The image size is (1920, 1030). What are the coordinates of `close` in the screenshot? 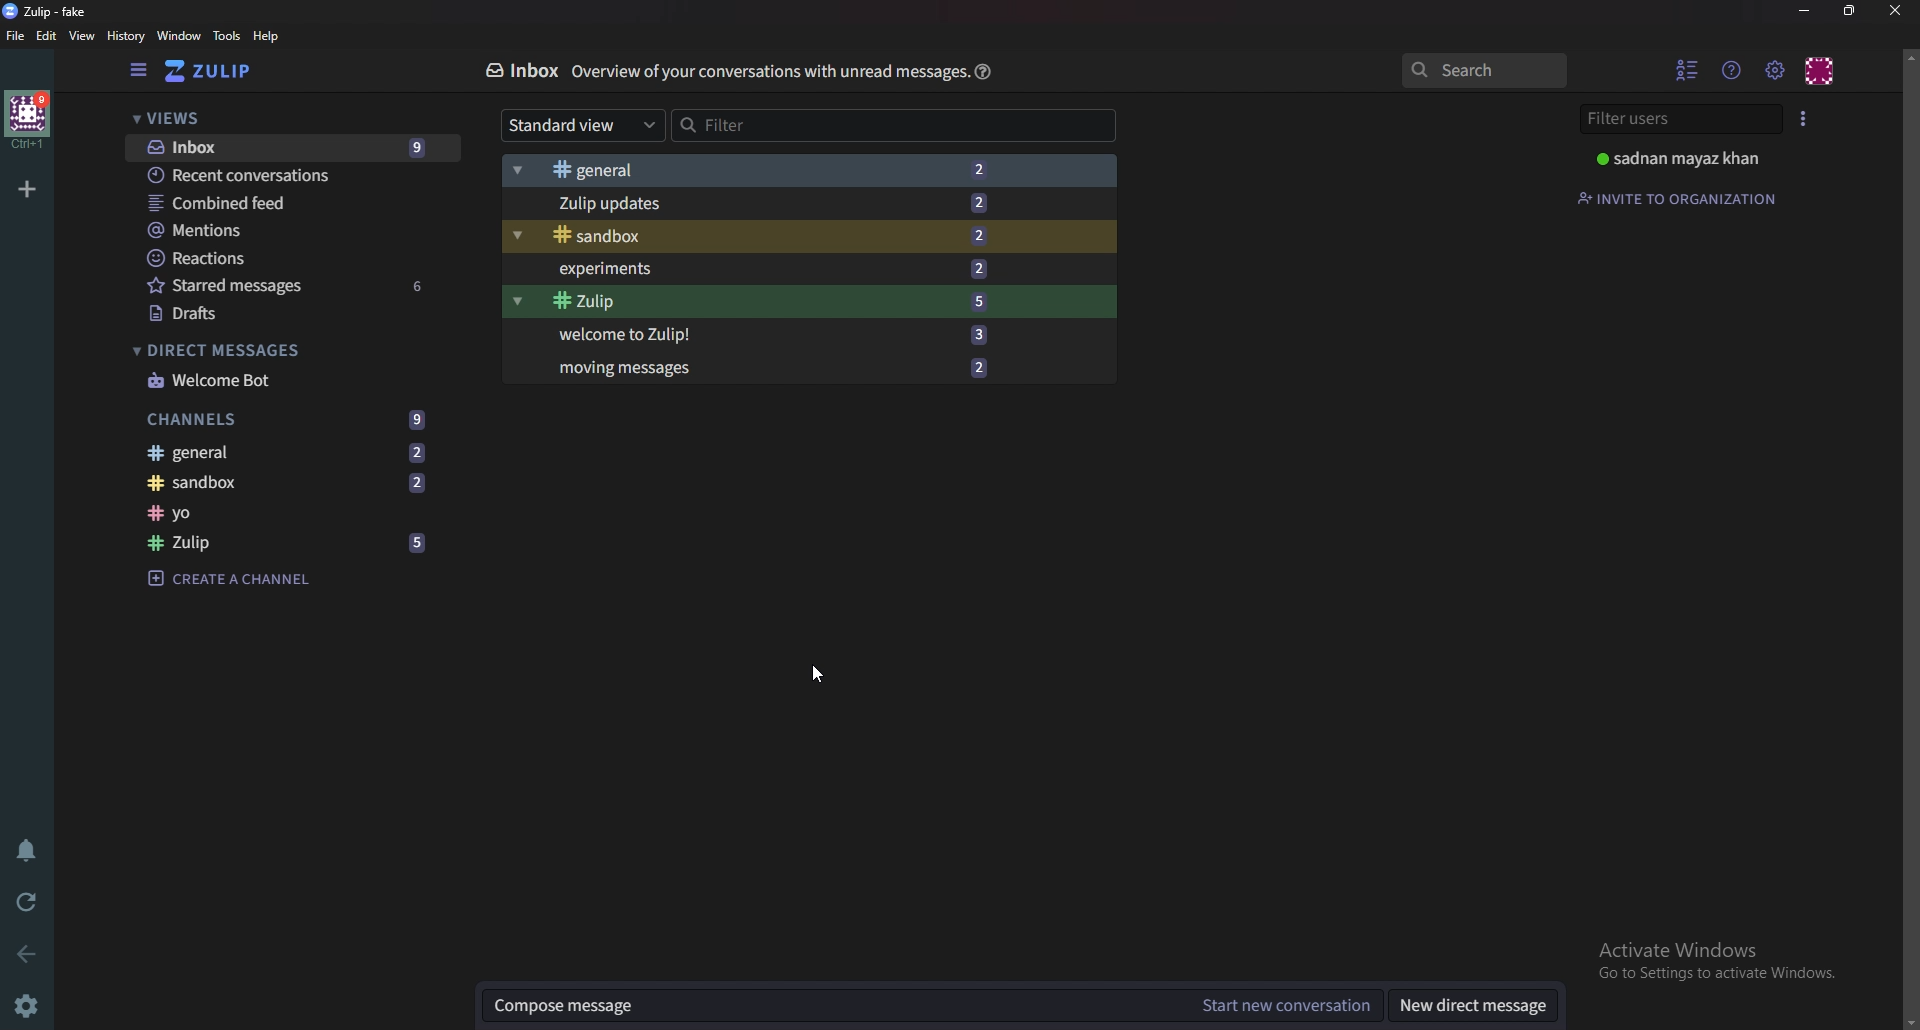 It's located at (1894, 9).